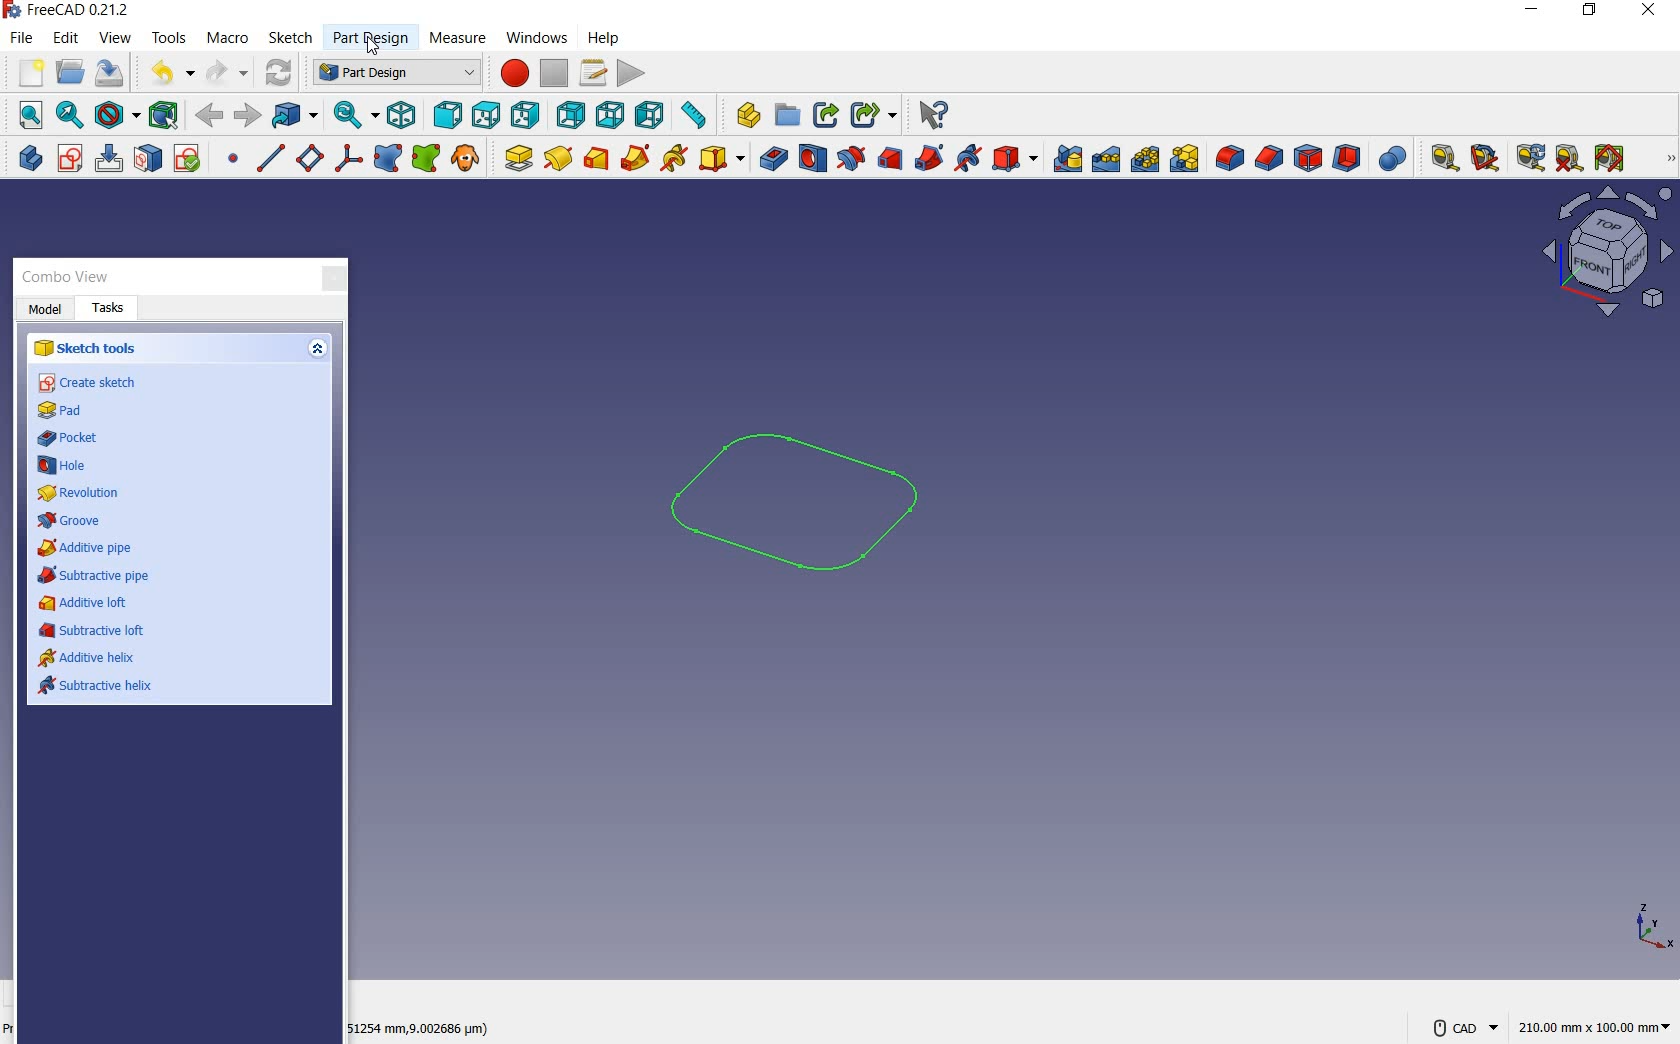 The width and height of the screenshot is (1680, 1044). I want to click on pad, so click(65, 411).